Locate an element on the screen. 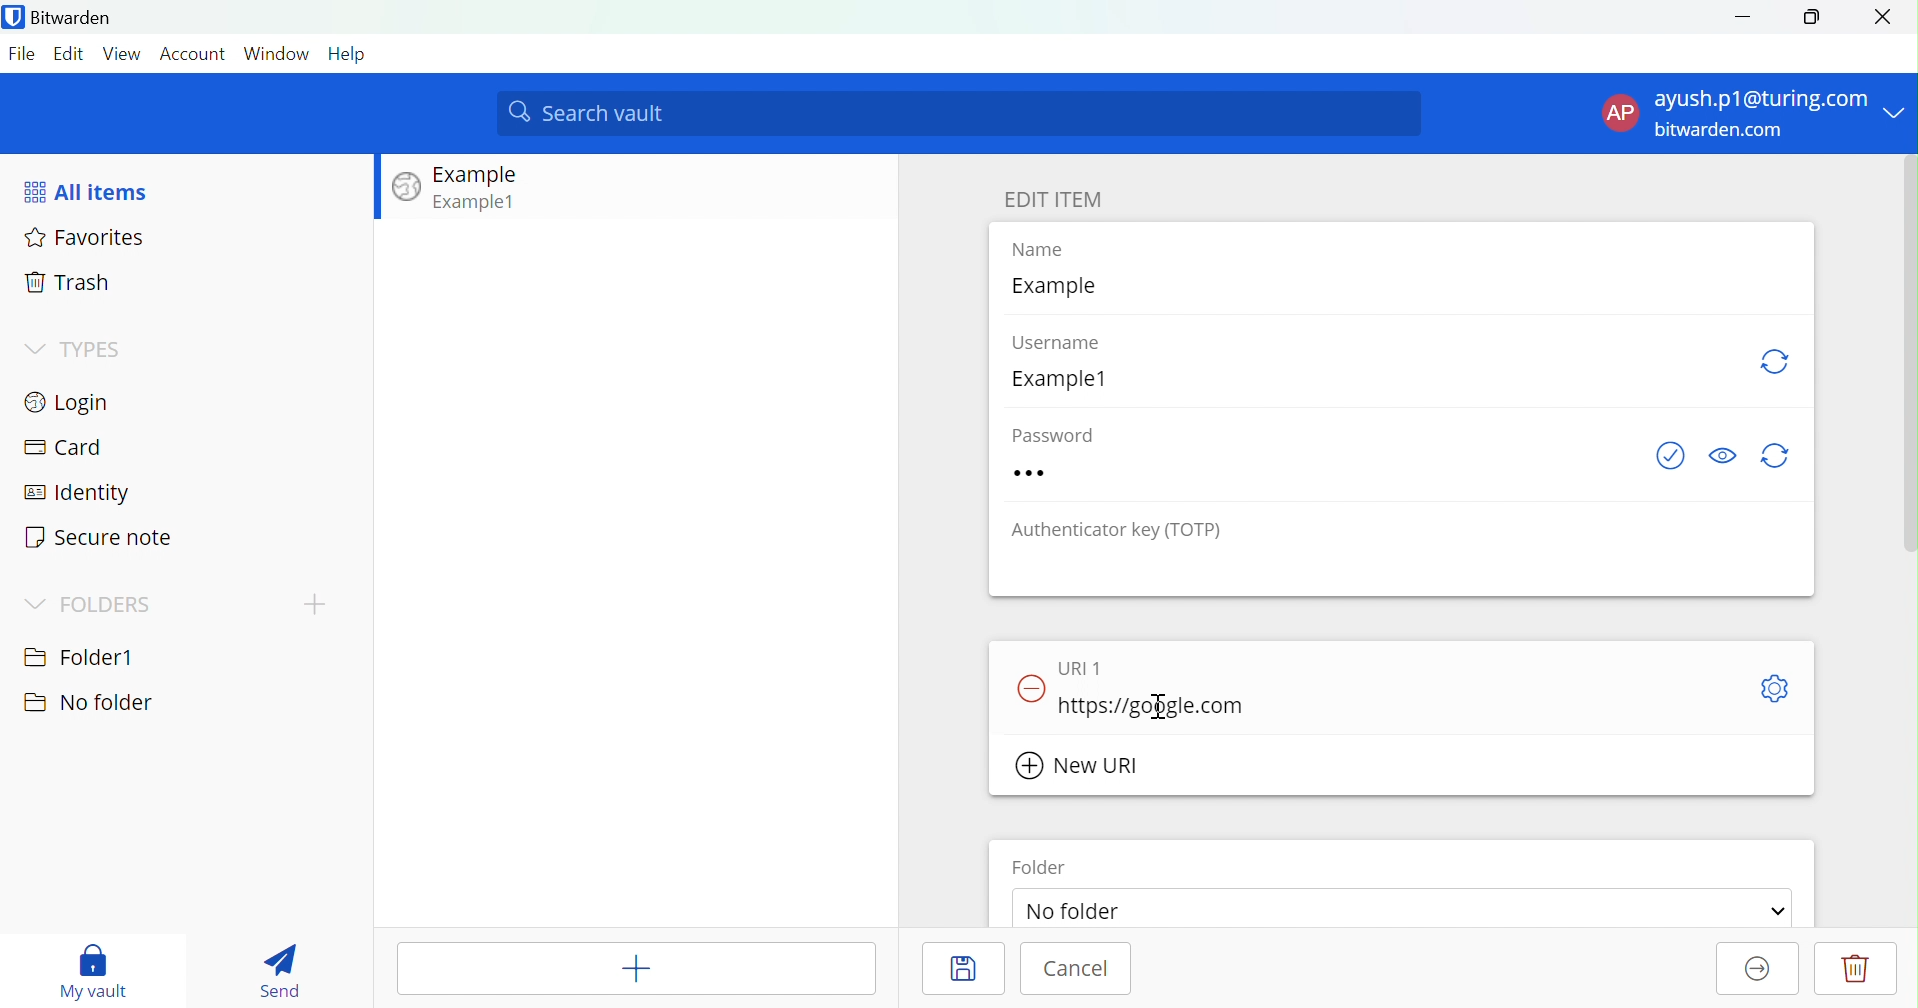 This screenshot has width=1918, height=1008. Example1 is located at coordinates (477, 201).